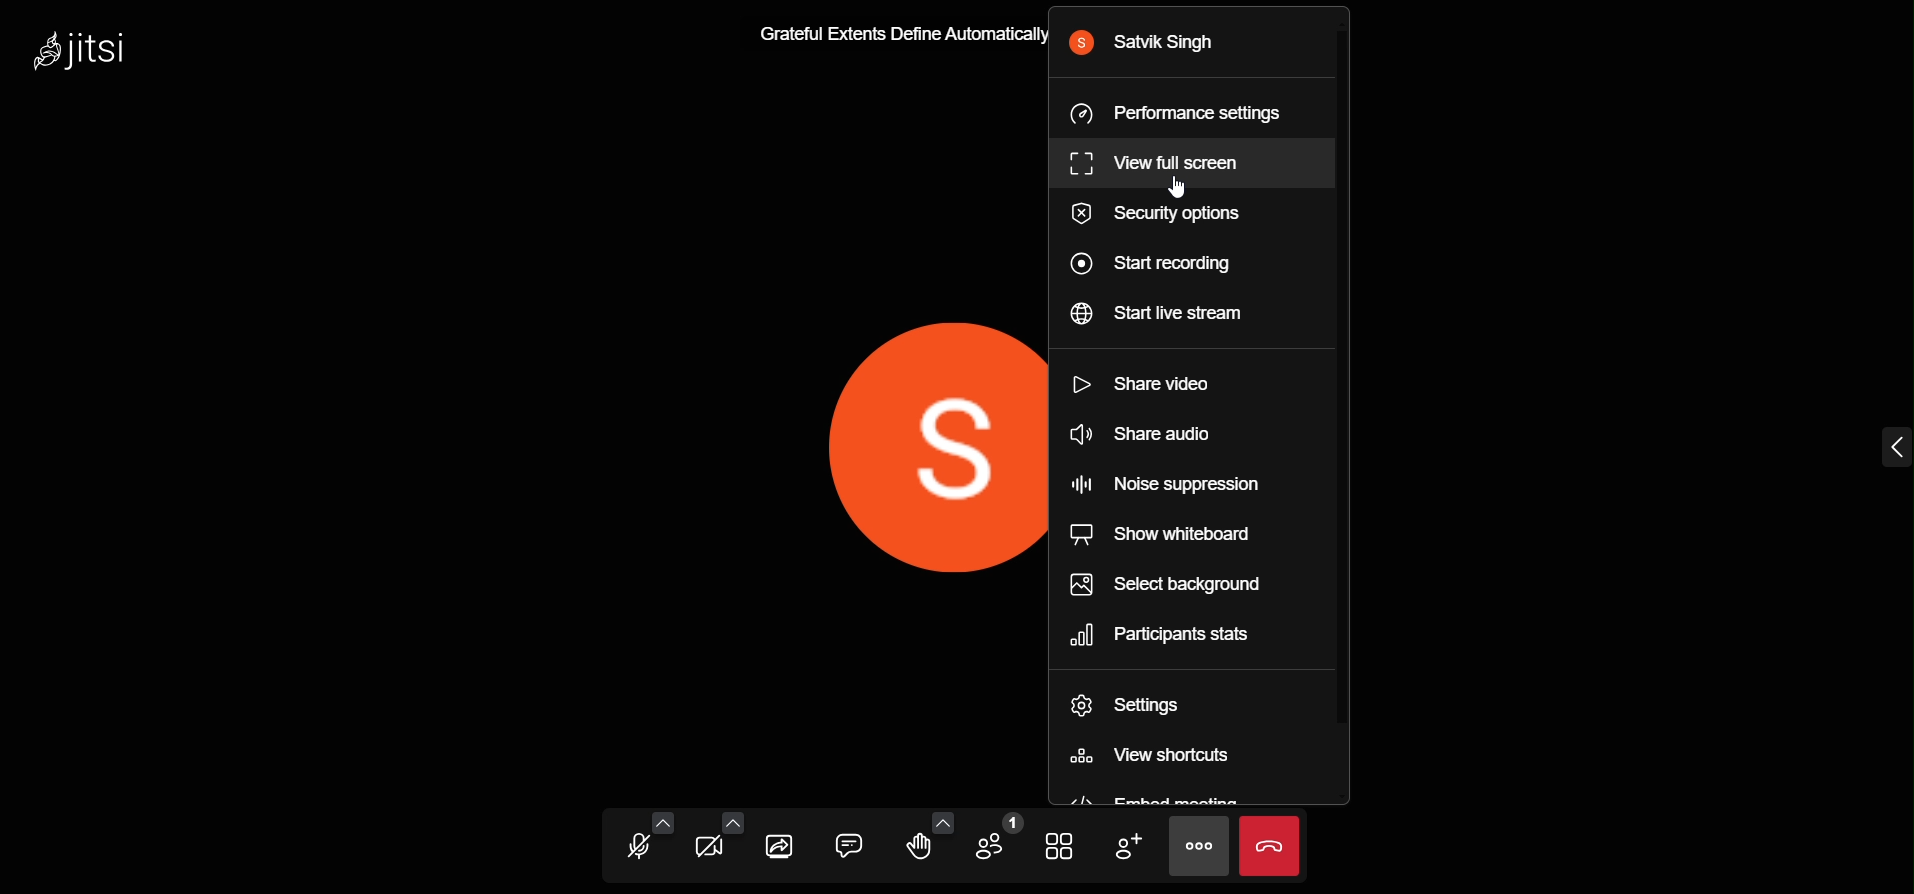 The width and height of the screenshot is (1914, 894). What do you see at coordinates (1160, 757) in the screenshot?
I see `view shortcuts` at bounding box center [1160, 757].